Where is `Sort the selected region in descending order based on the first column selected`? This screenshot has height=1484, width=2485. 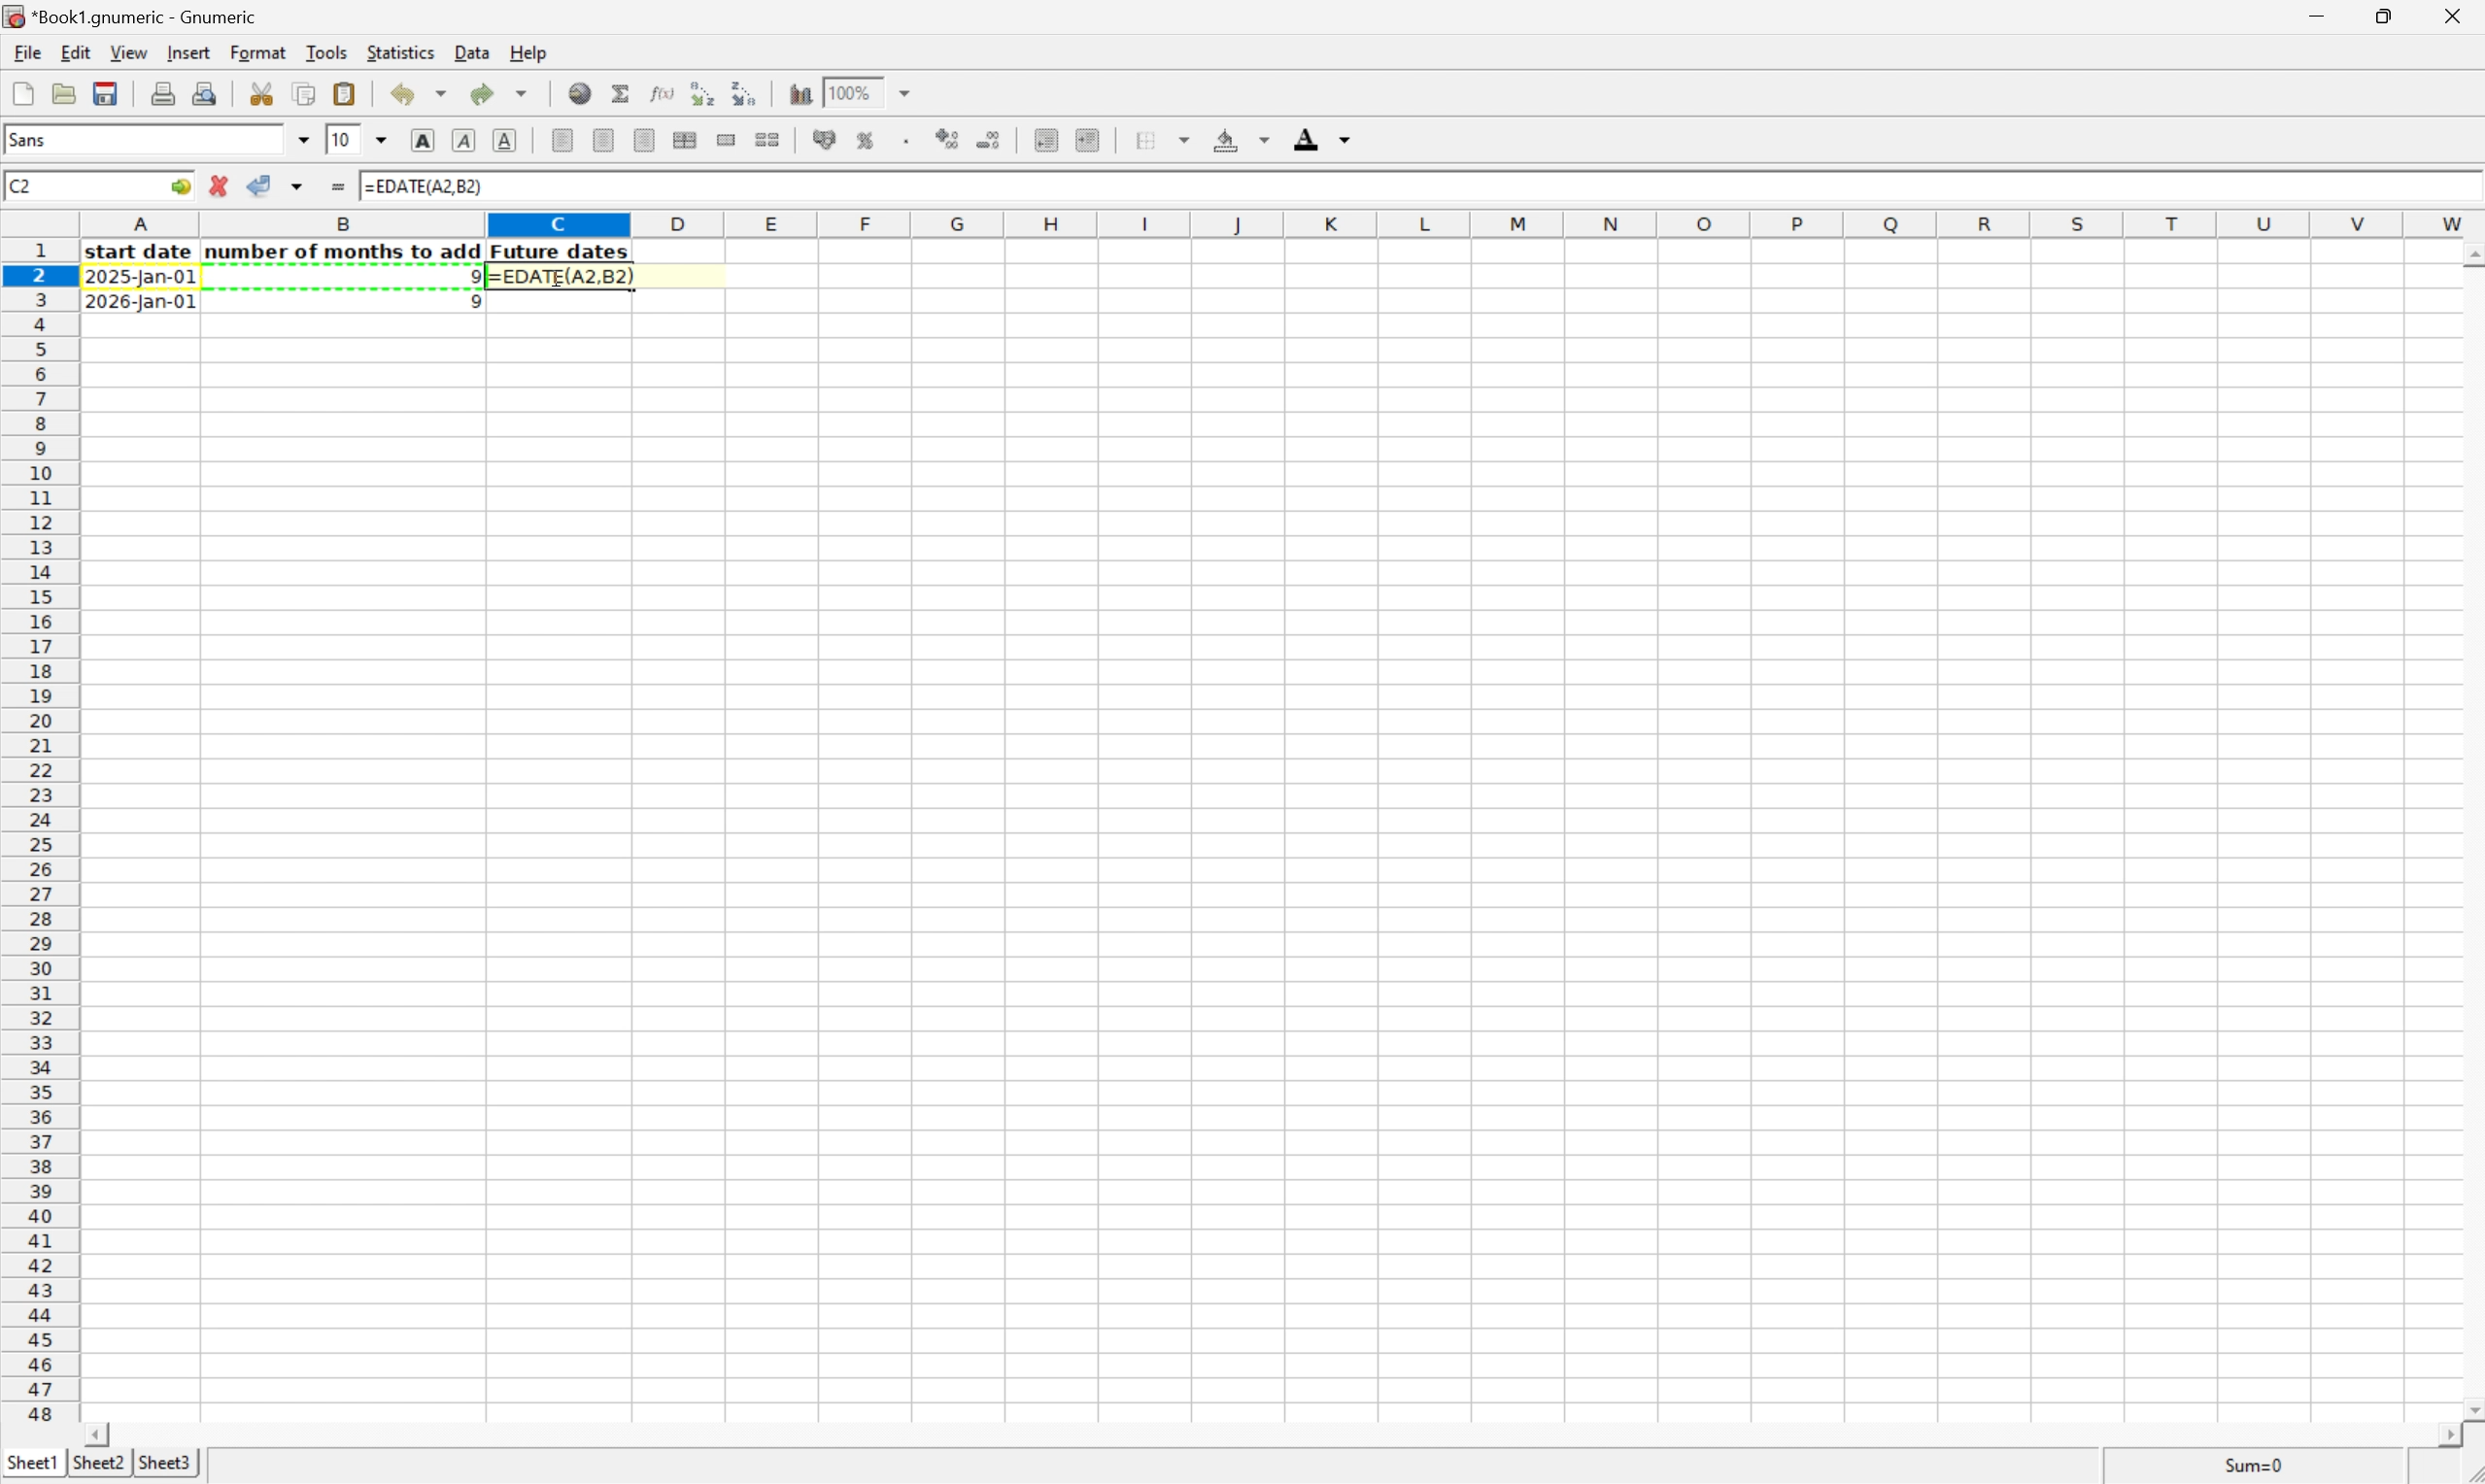
Sort the selected region in descending order based on the first column selected is located at coordinates (747, 92).